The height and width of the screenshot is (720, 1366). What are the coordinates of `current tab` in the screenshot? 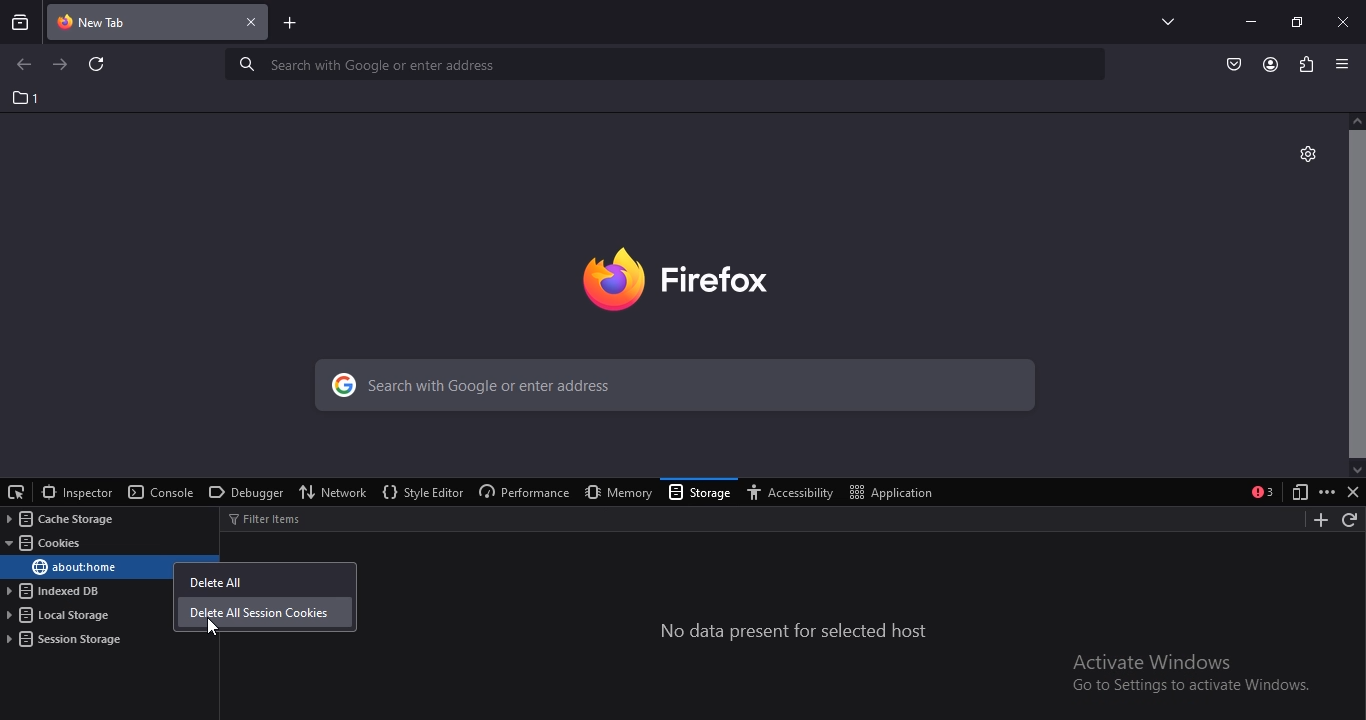 It's located at (159, 24).